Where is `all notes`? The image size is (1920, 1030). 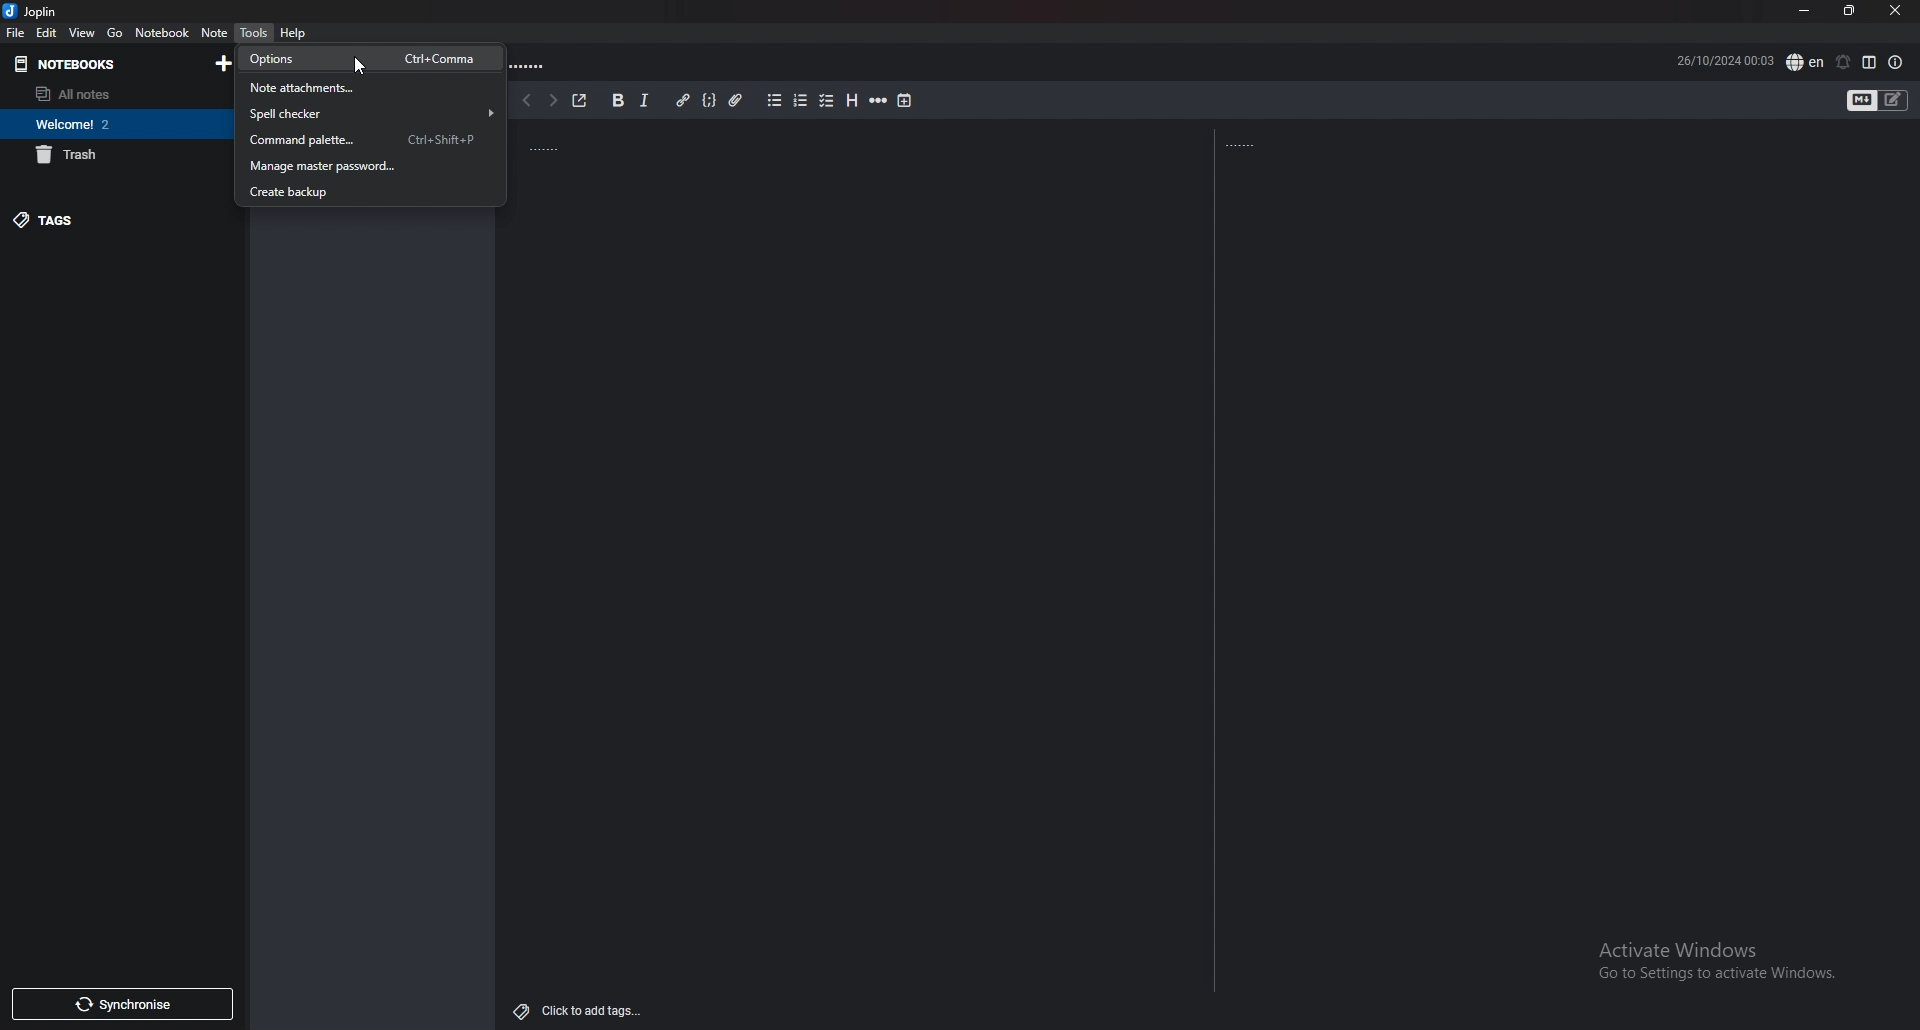 all notes is located at coordinates (113, 93).